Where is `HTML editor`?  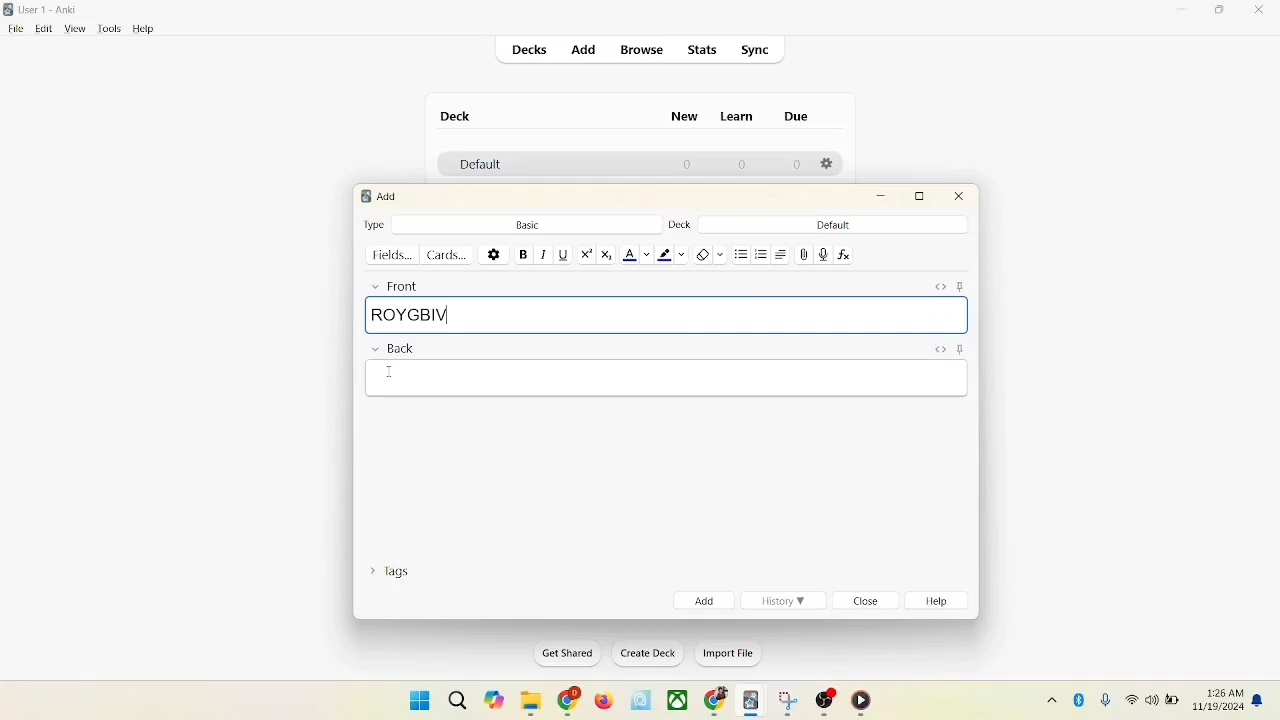
HTML editor is located at coordinates (938, 348).